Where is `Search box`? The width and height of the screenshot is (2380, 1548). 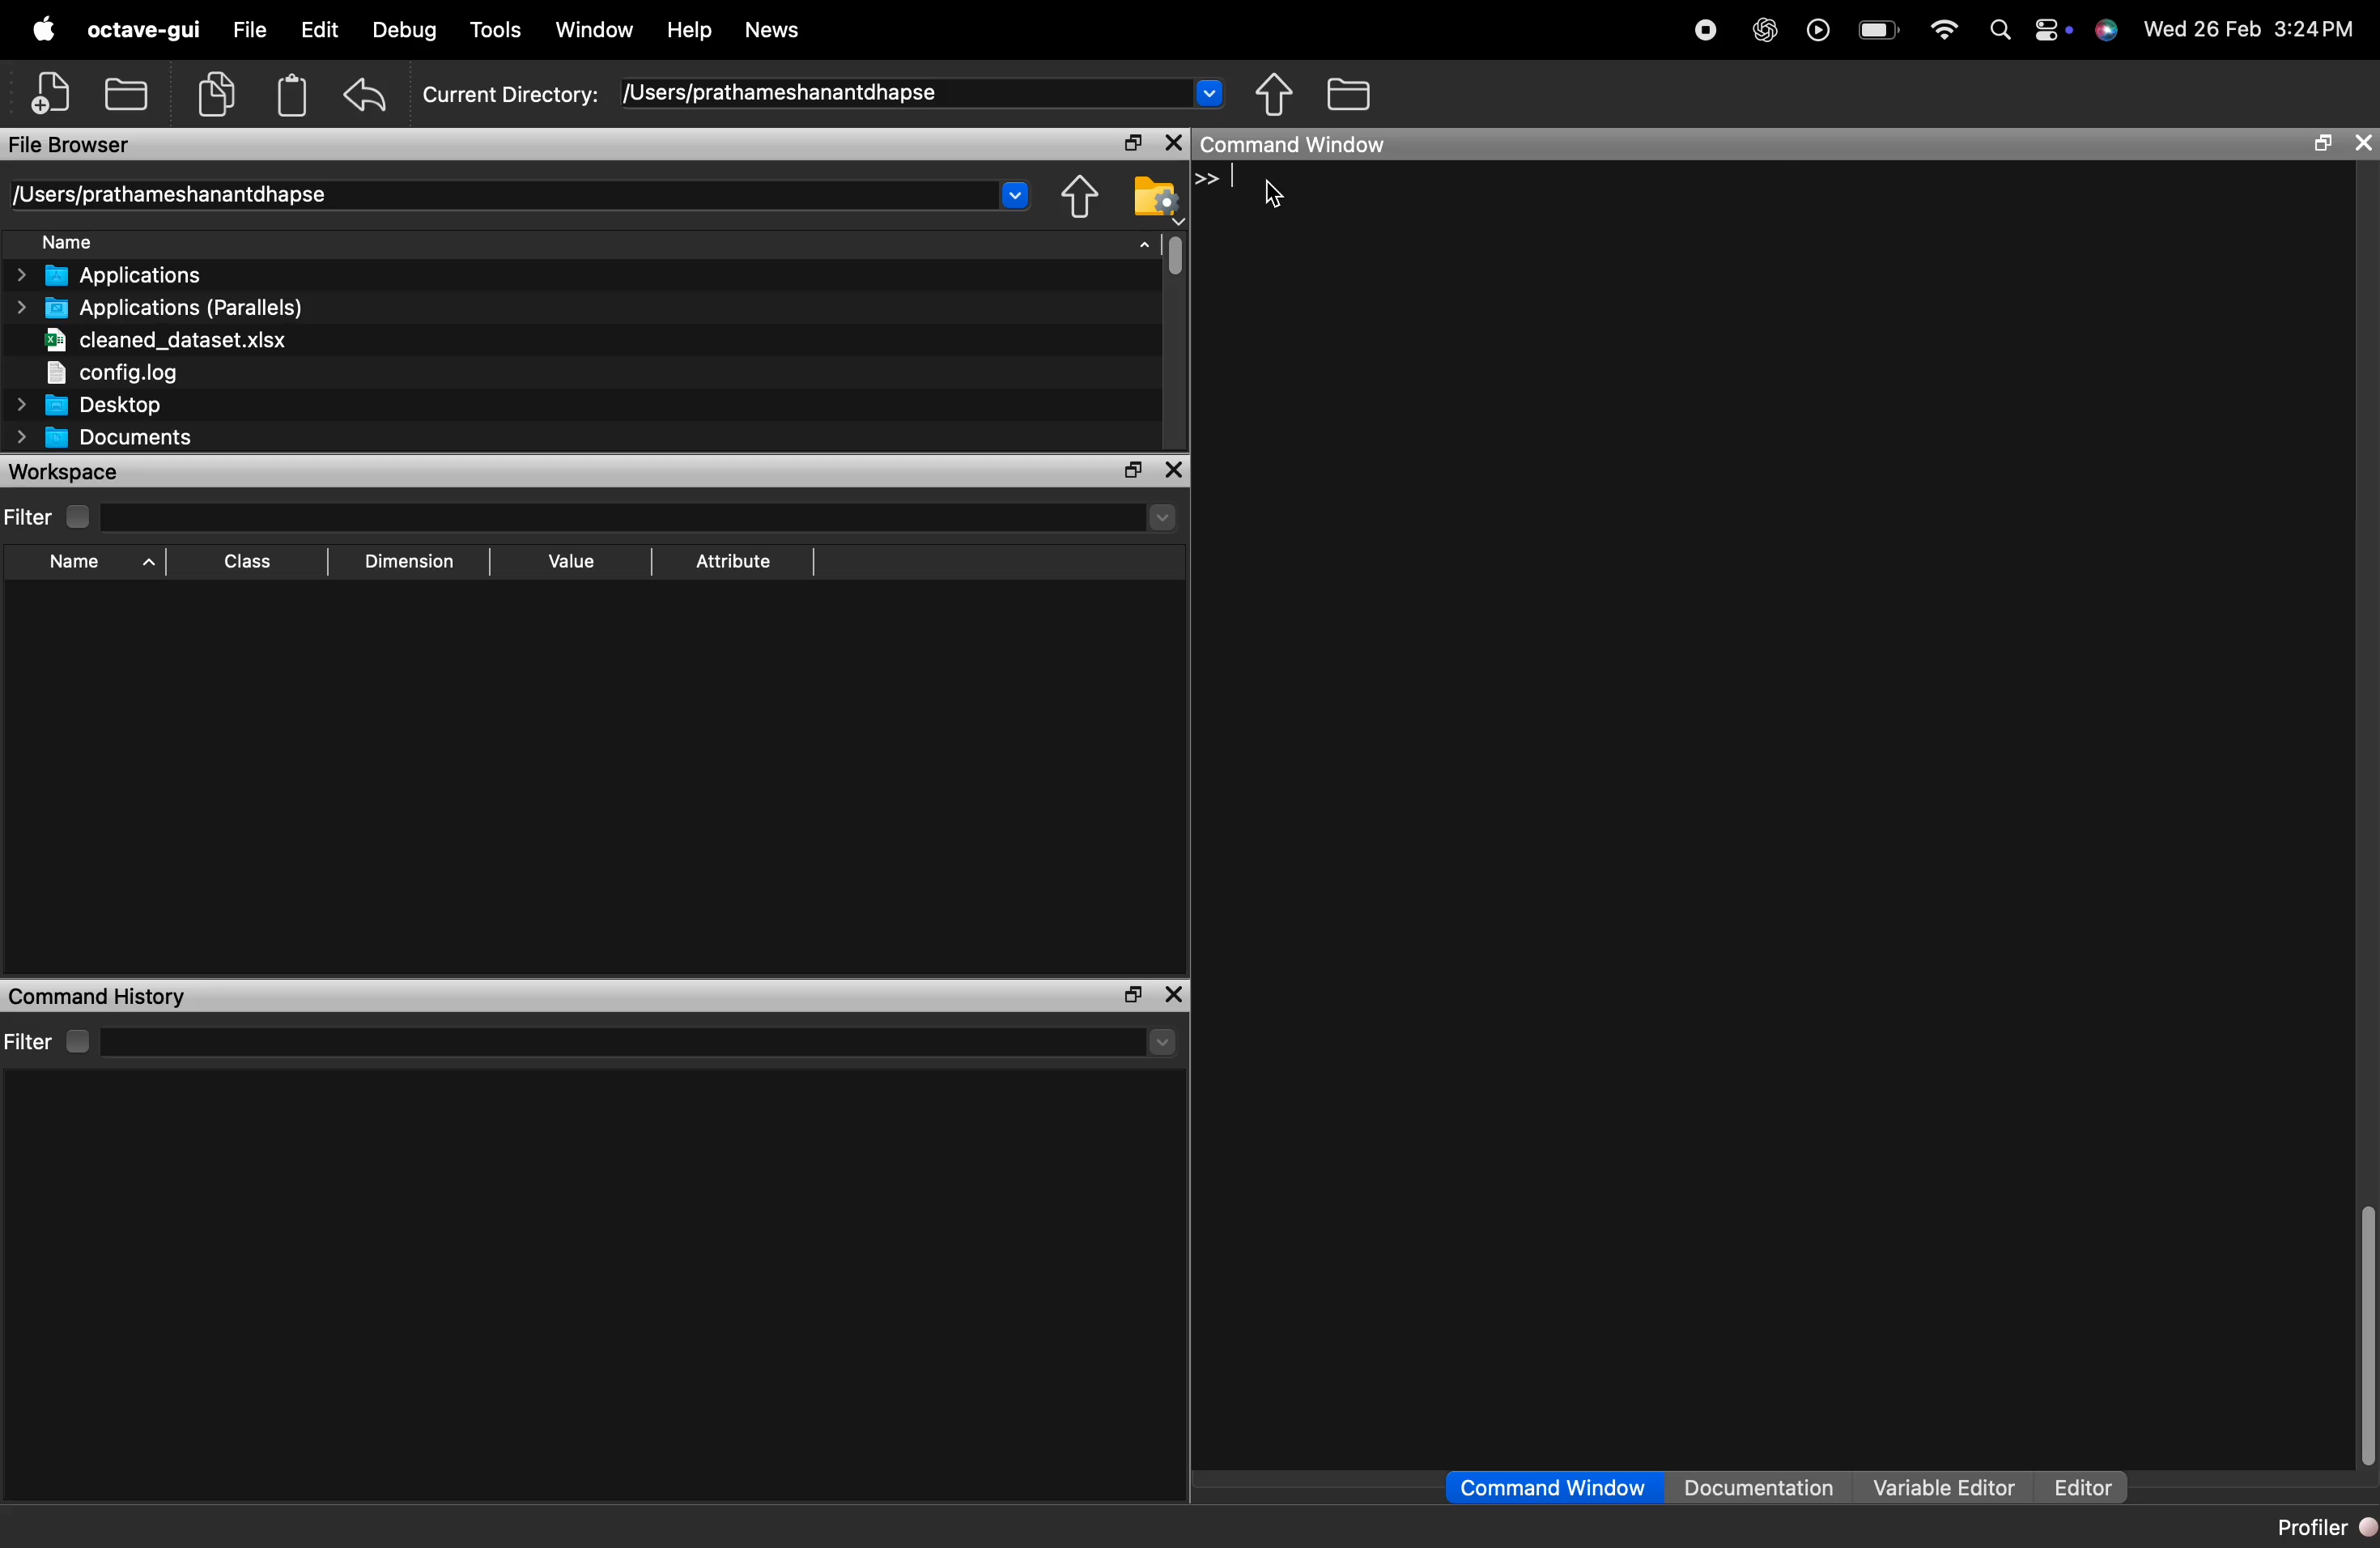 Search box is located at coordinates (615, 1039).